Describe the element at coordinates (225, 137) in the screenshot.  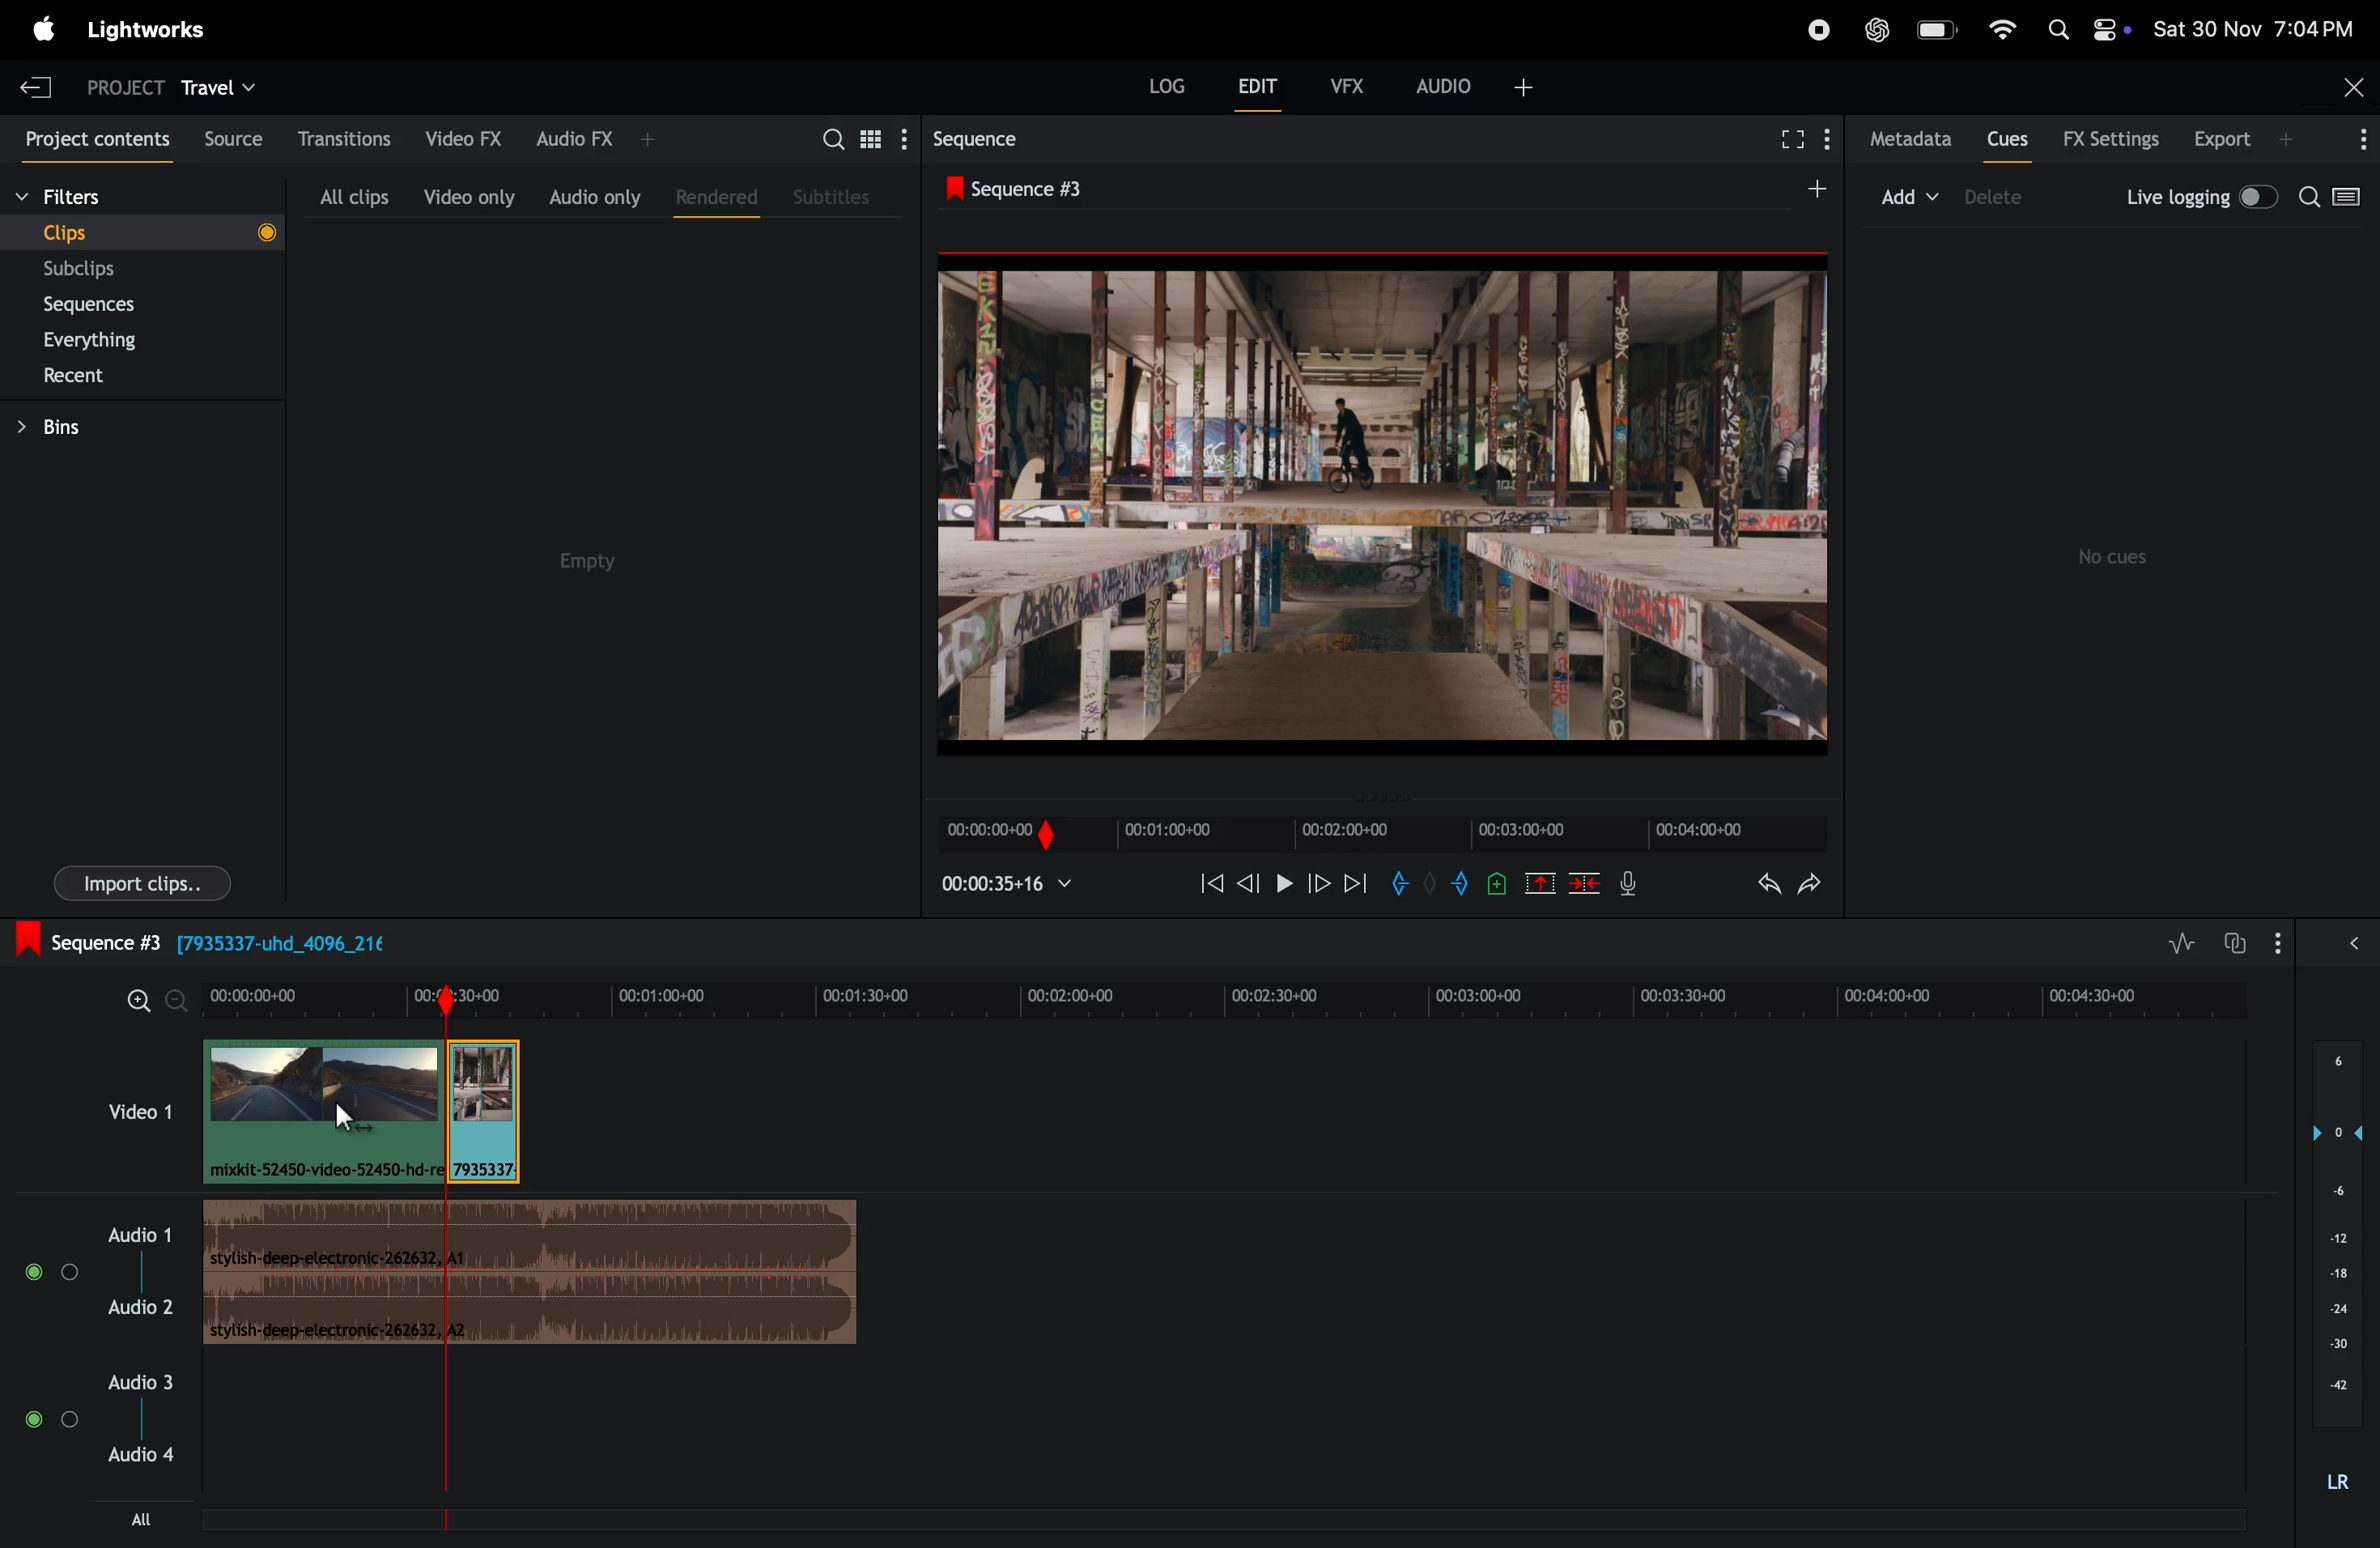
I see `source` at that location.